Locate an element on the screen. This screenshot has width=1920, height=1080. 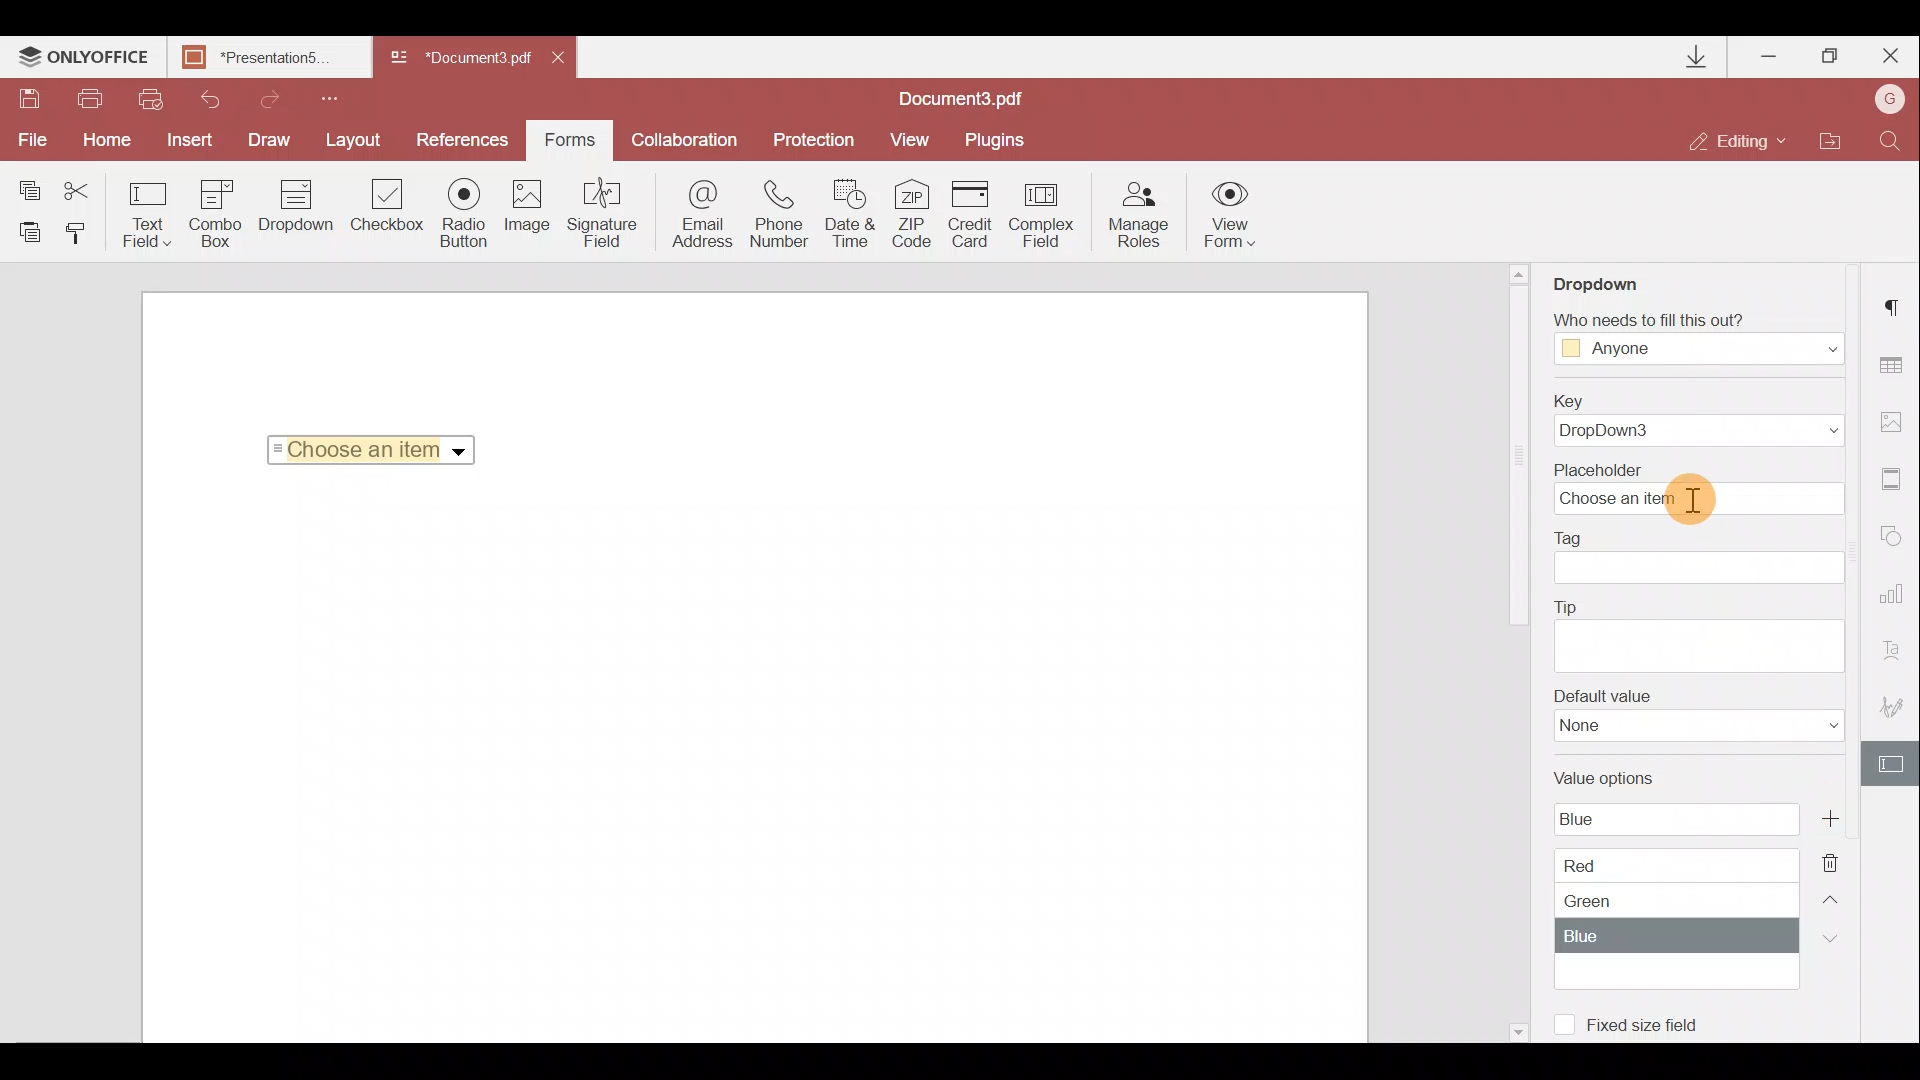
Text field is located at coordinates (144, 214).